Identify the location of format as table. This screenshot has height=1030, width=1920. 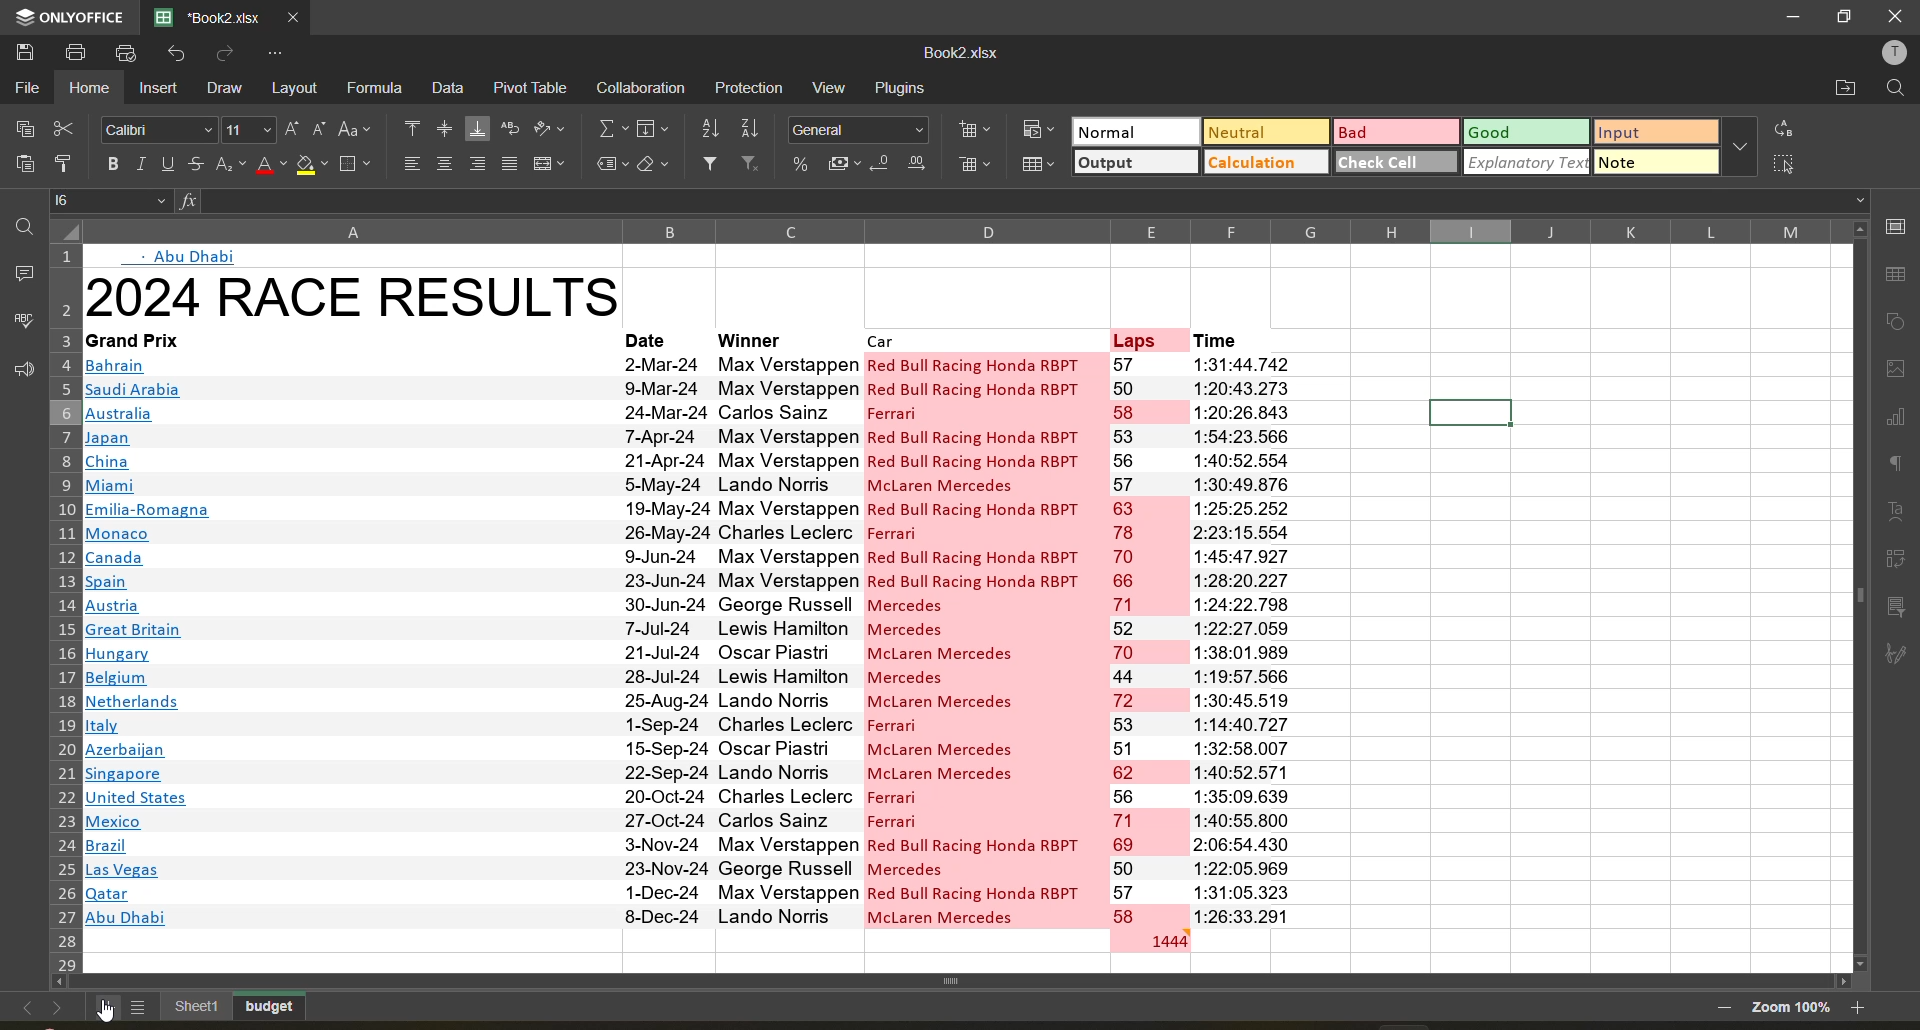
(1042, 166).